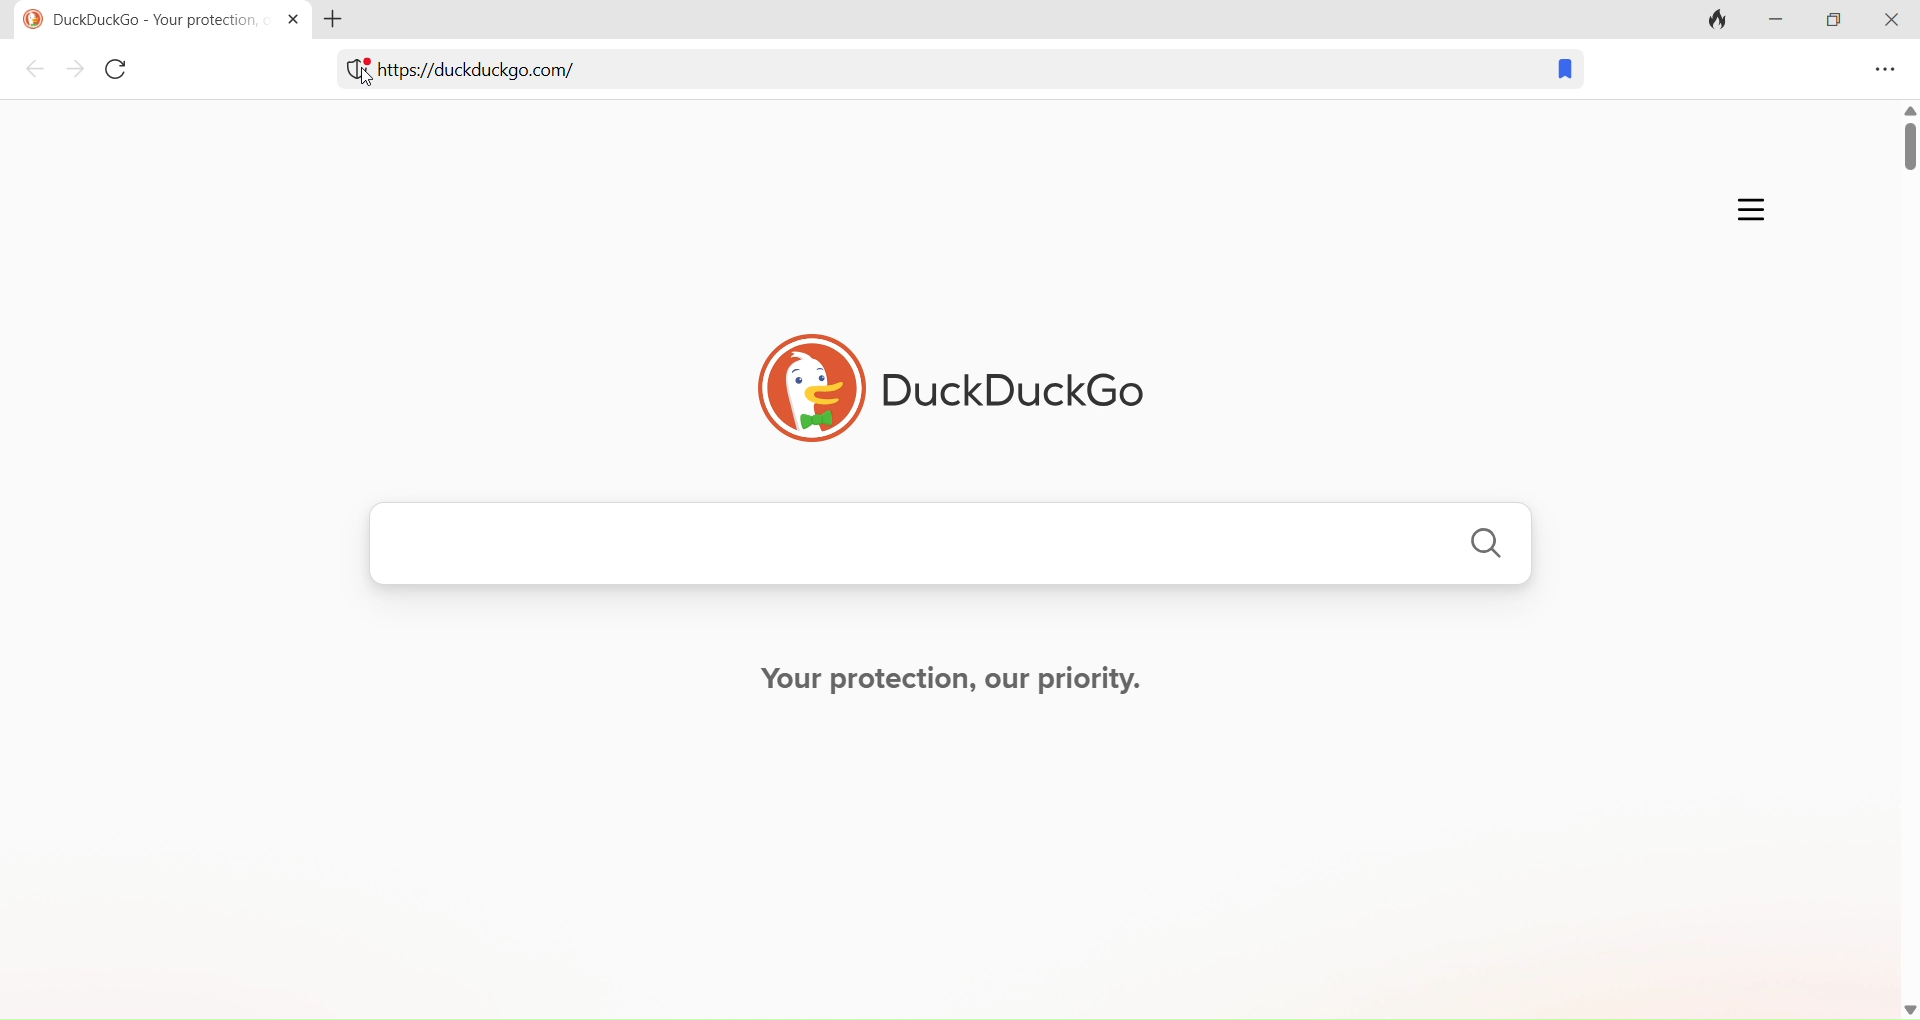  What do you see at coordinates (364, 77) in the screenshot?
I see `cursor` at bounding box center [364, 77].